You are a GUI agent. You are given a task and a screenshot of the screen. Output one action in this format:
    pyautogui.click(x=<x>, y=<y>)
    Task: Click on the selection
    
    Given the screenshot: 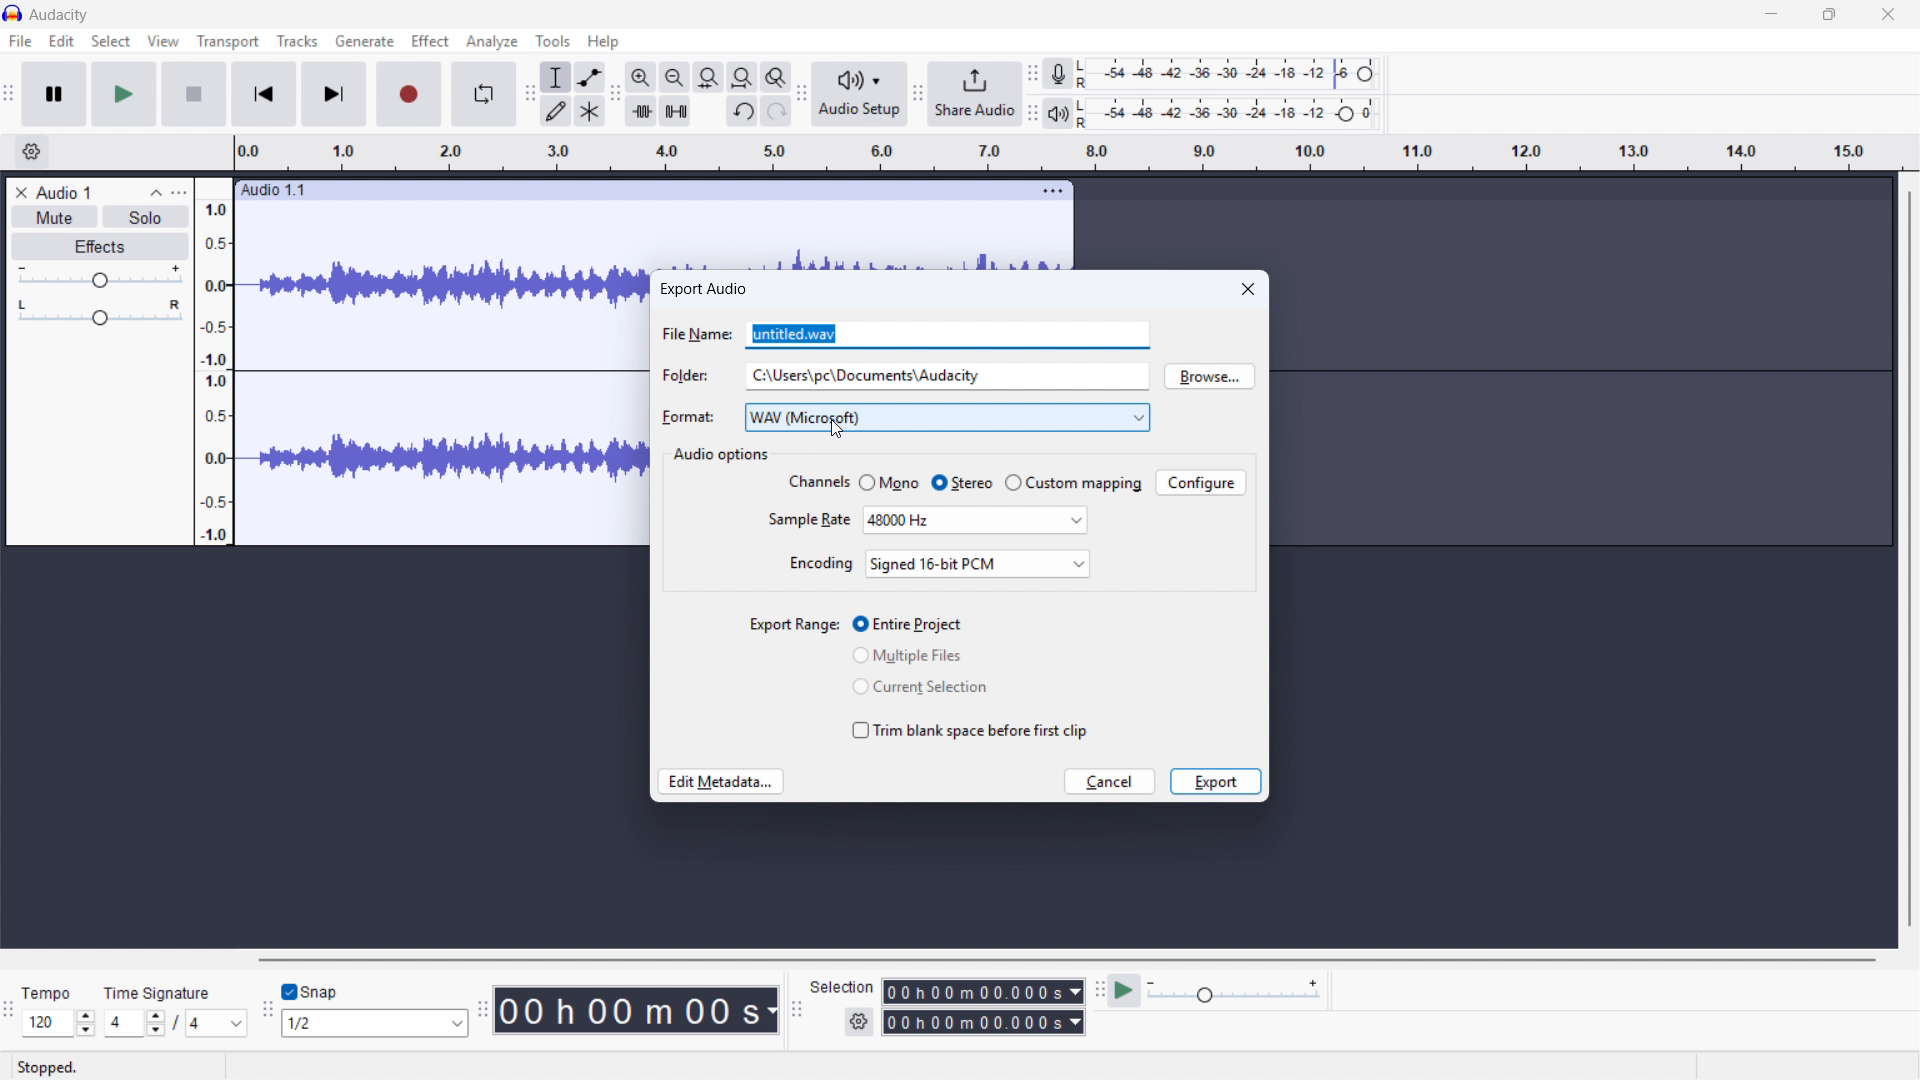 What is the action you would take?
    pyautogui.click(x=842, y=987)
    